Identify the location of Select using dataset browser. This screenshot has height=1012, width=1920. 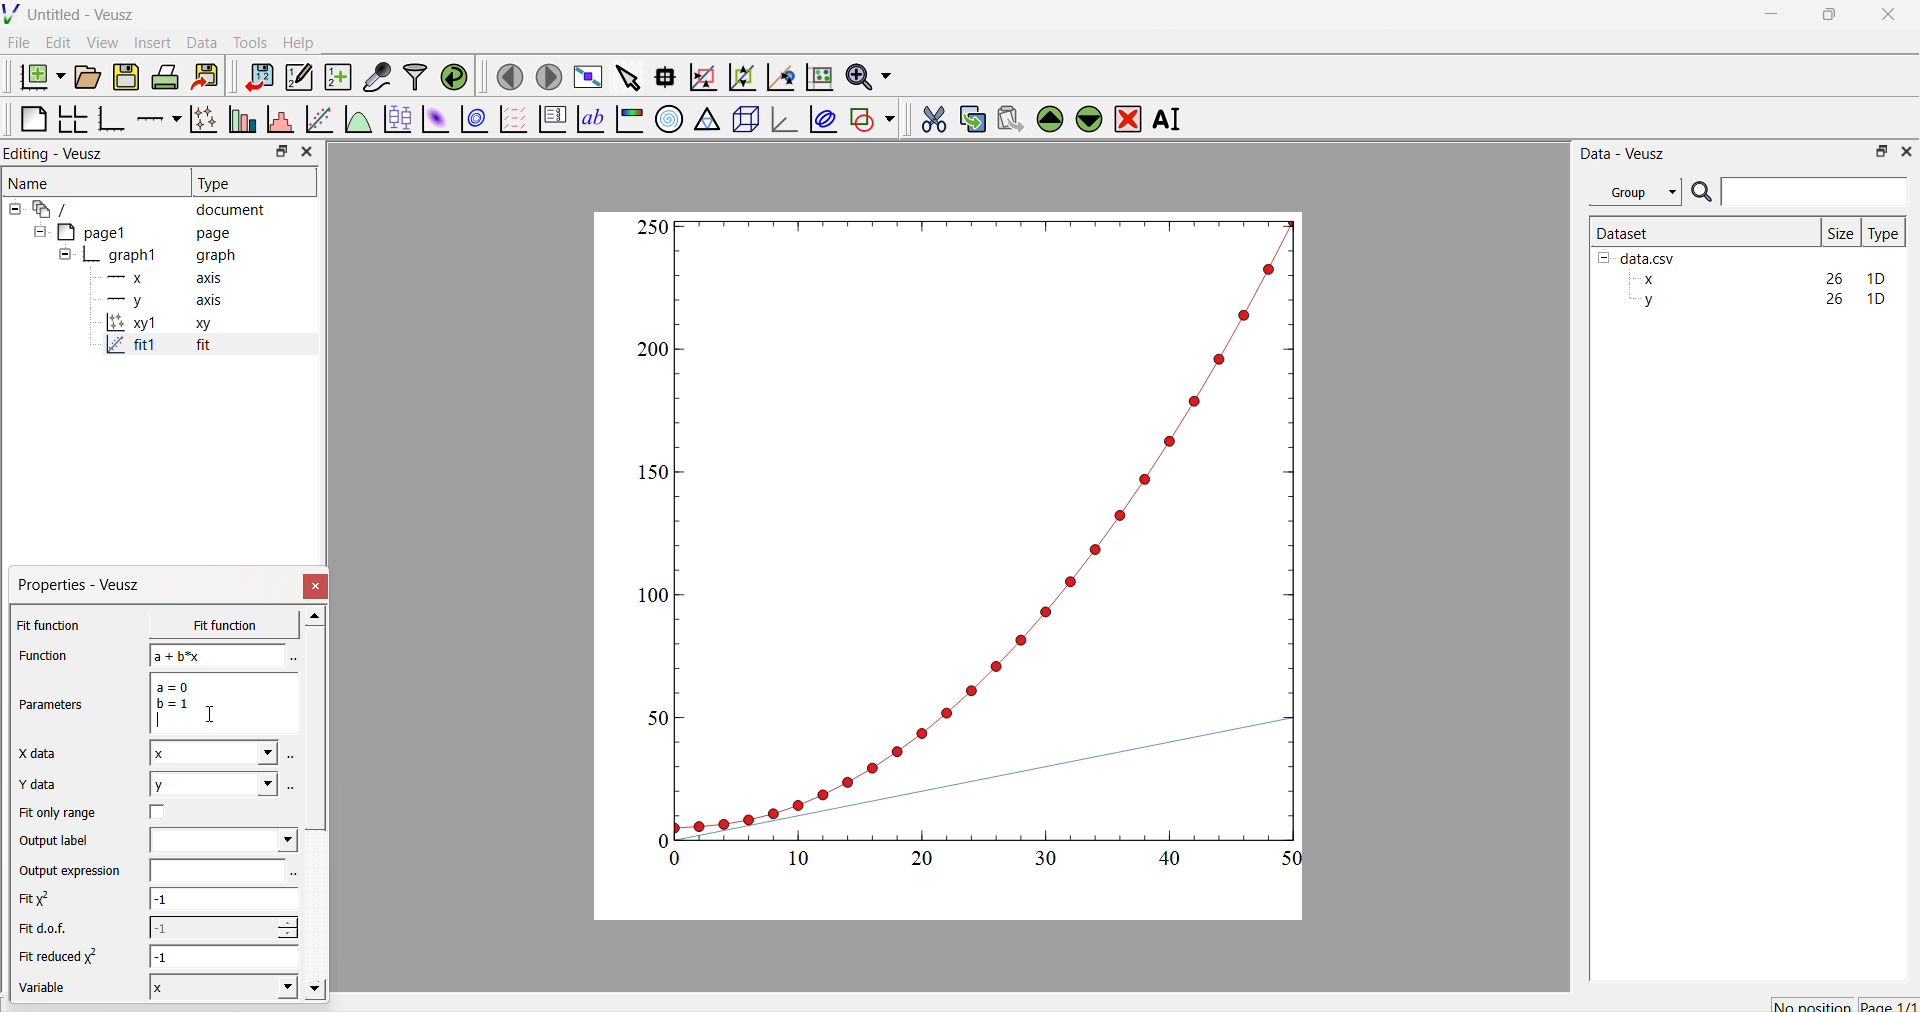
(291, 659).